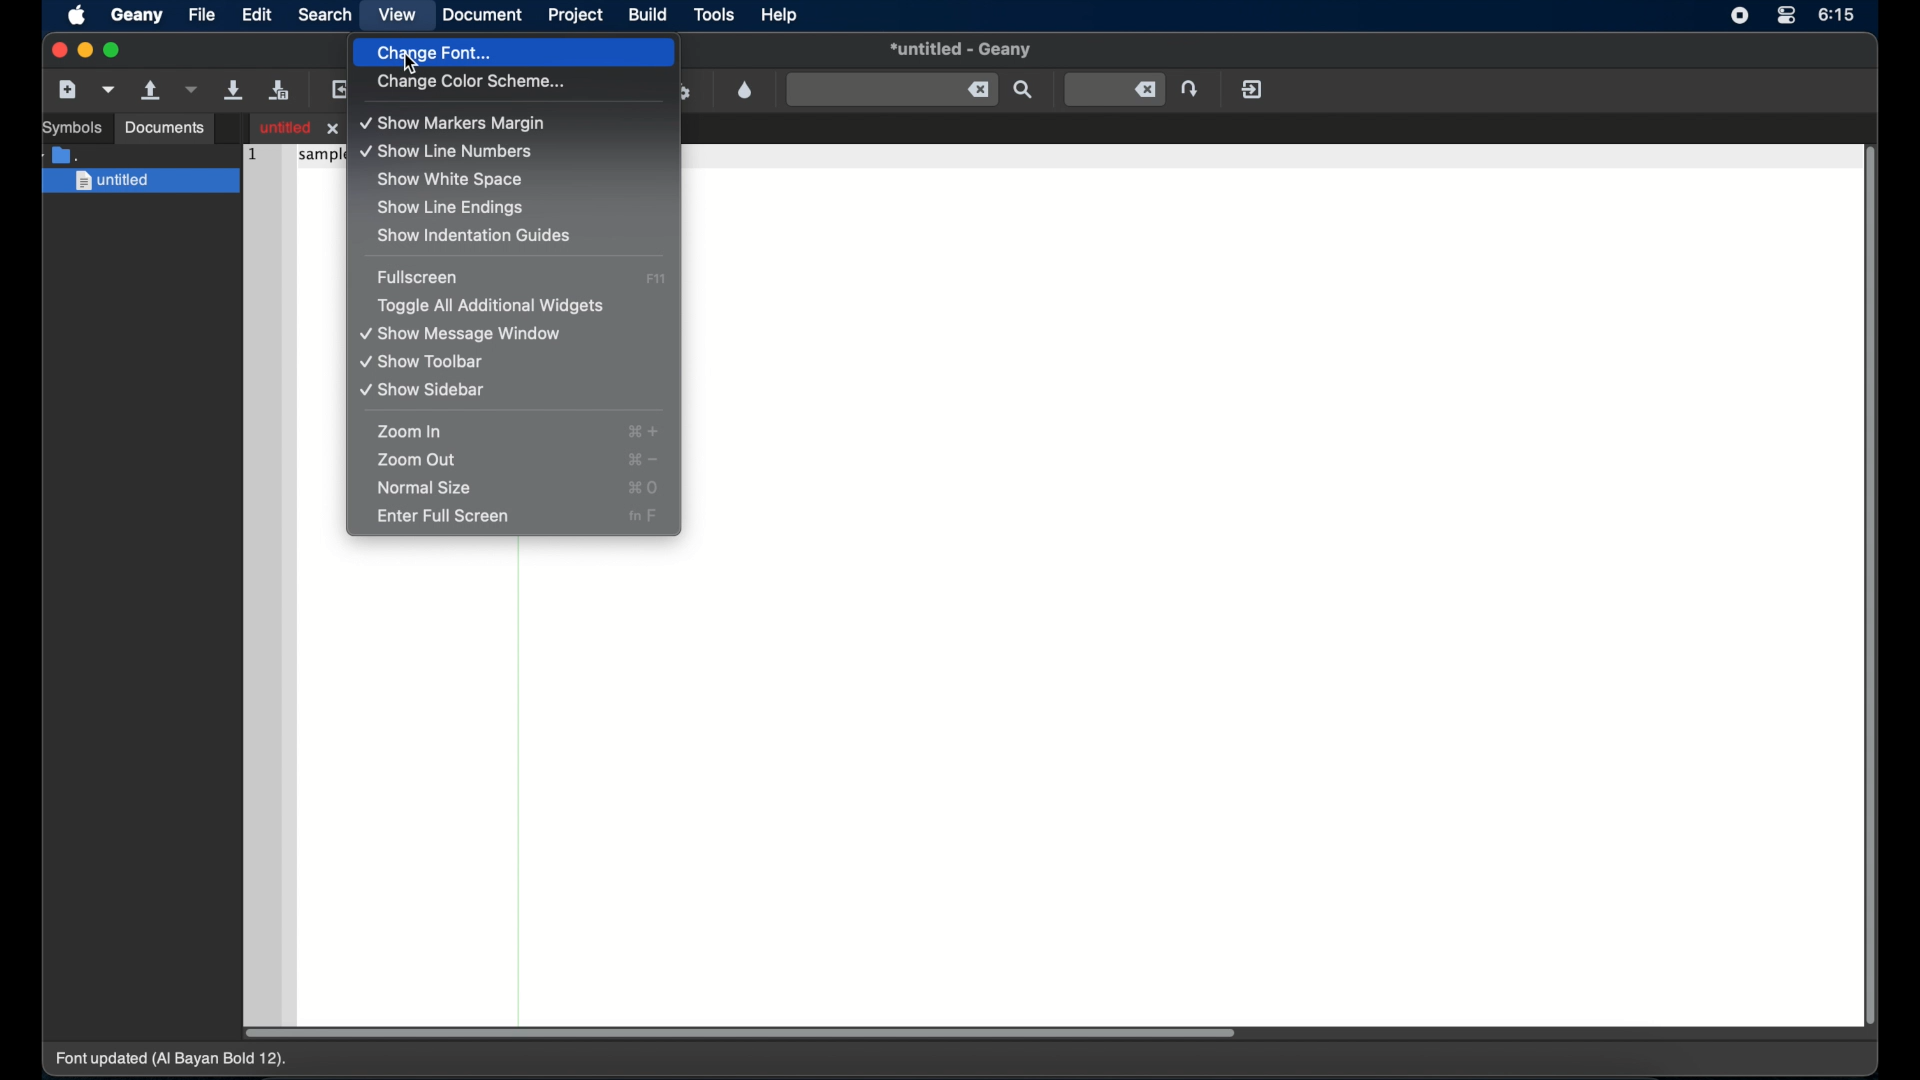  What do you see at coordinates (259, 14) in the screenshot?
I see `edit` at bounding box center [259, 14].